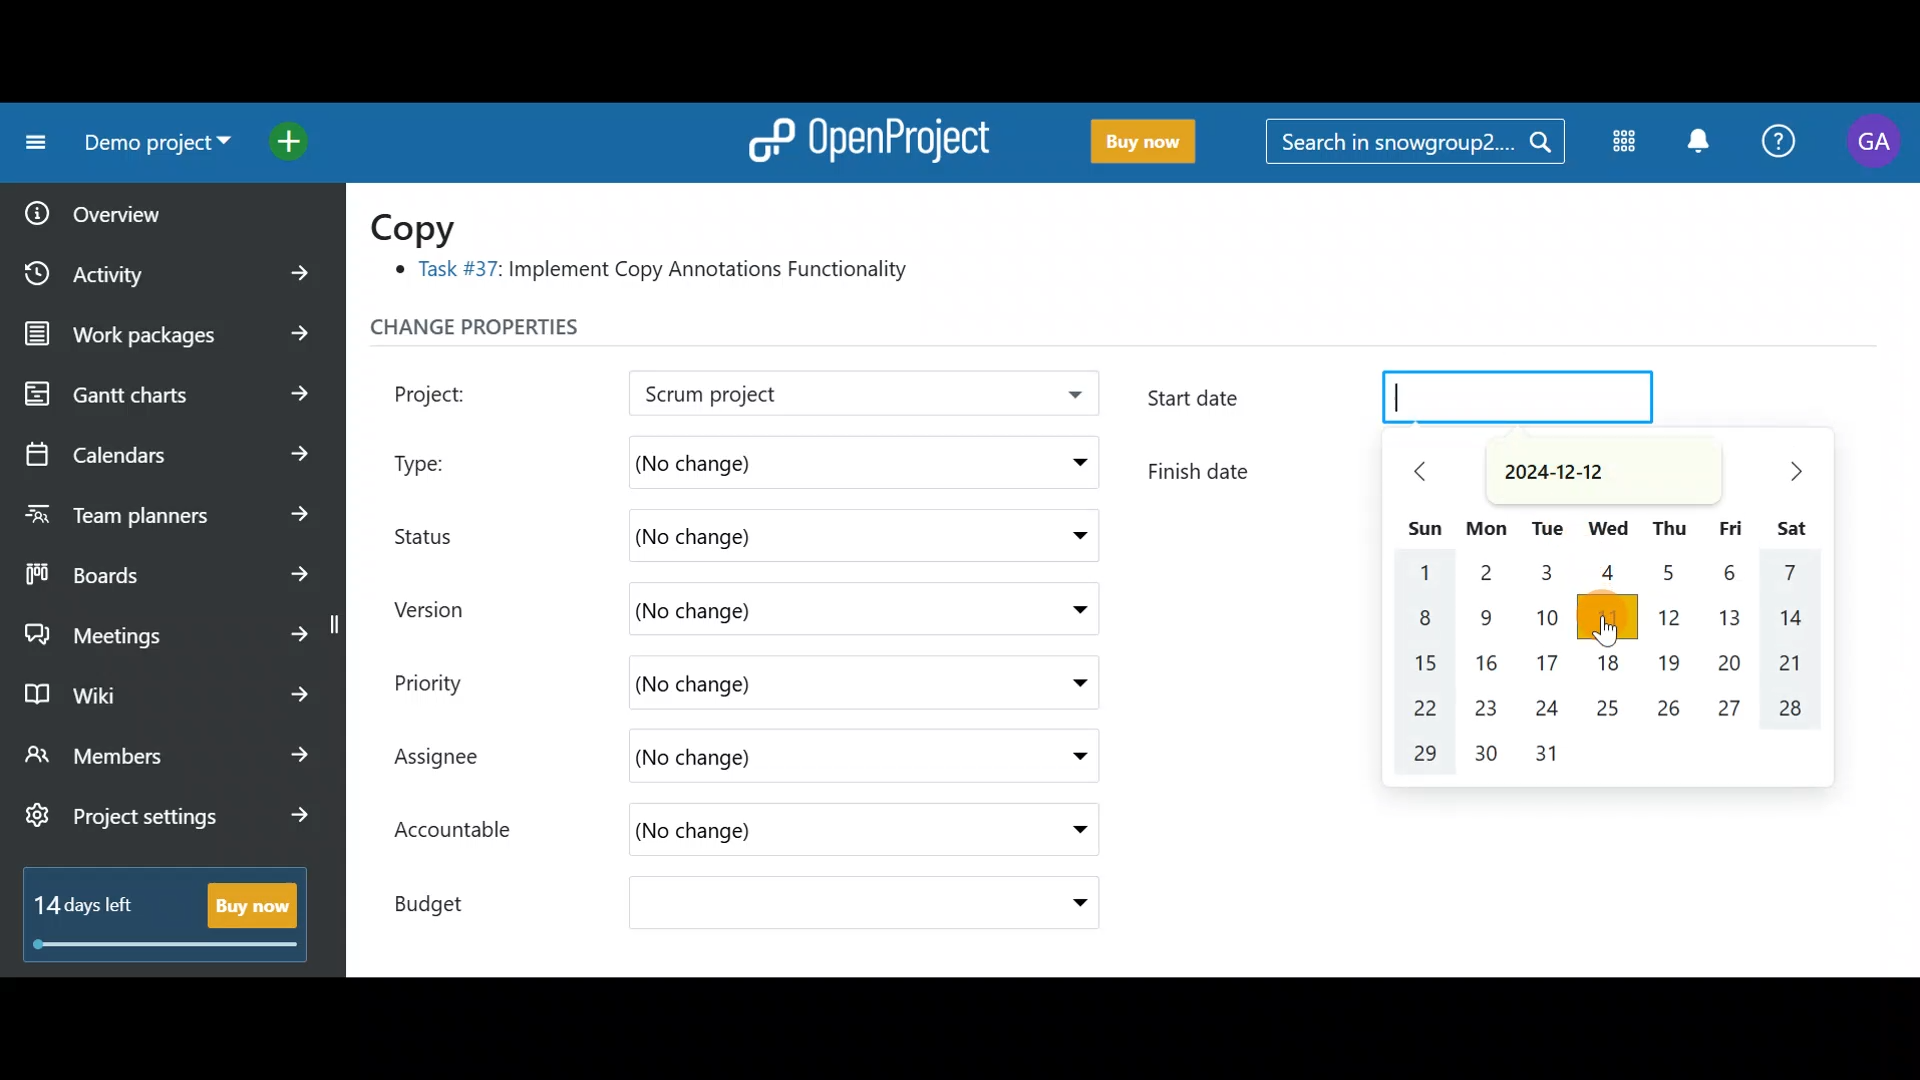 The width and height of the screenshot is (1920, 1080). Describe the element at coordinates (173, 267) in the screenshot. I see `Activity` at that location.